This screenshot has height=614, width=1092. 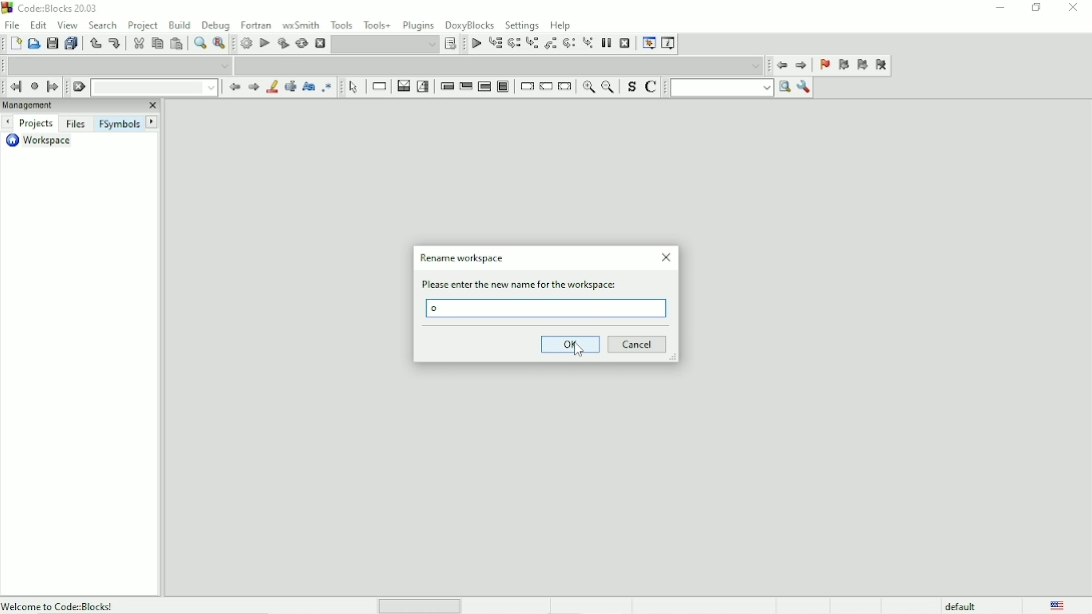 I want to click on Debug/Continue, so click(x=474, y=44).